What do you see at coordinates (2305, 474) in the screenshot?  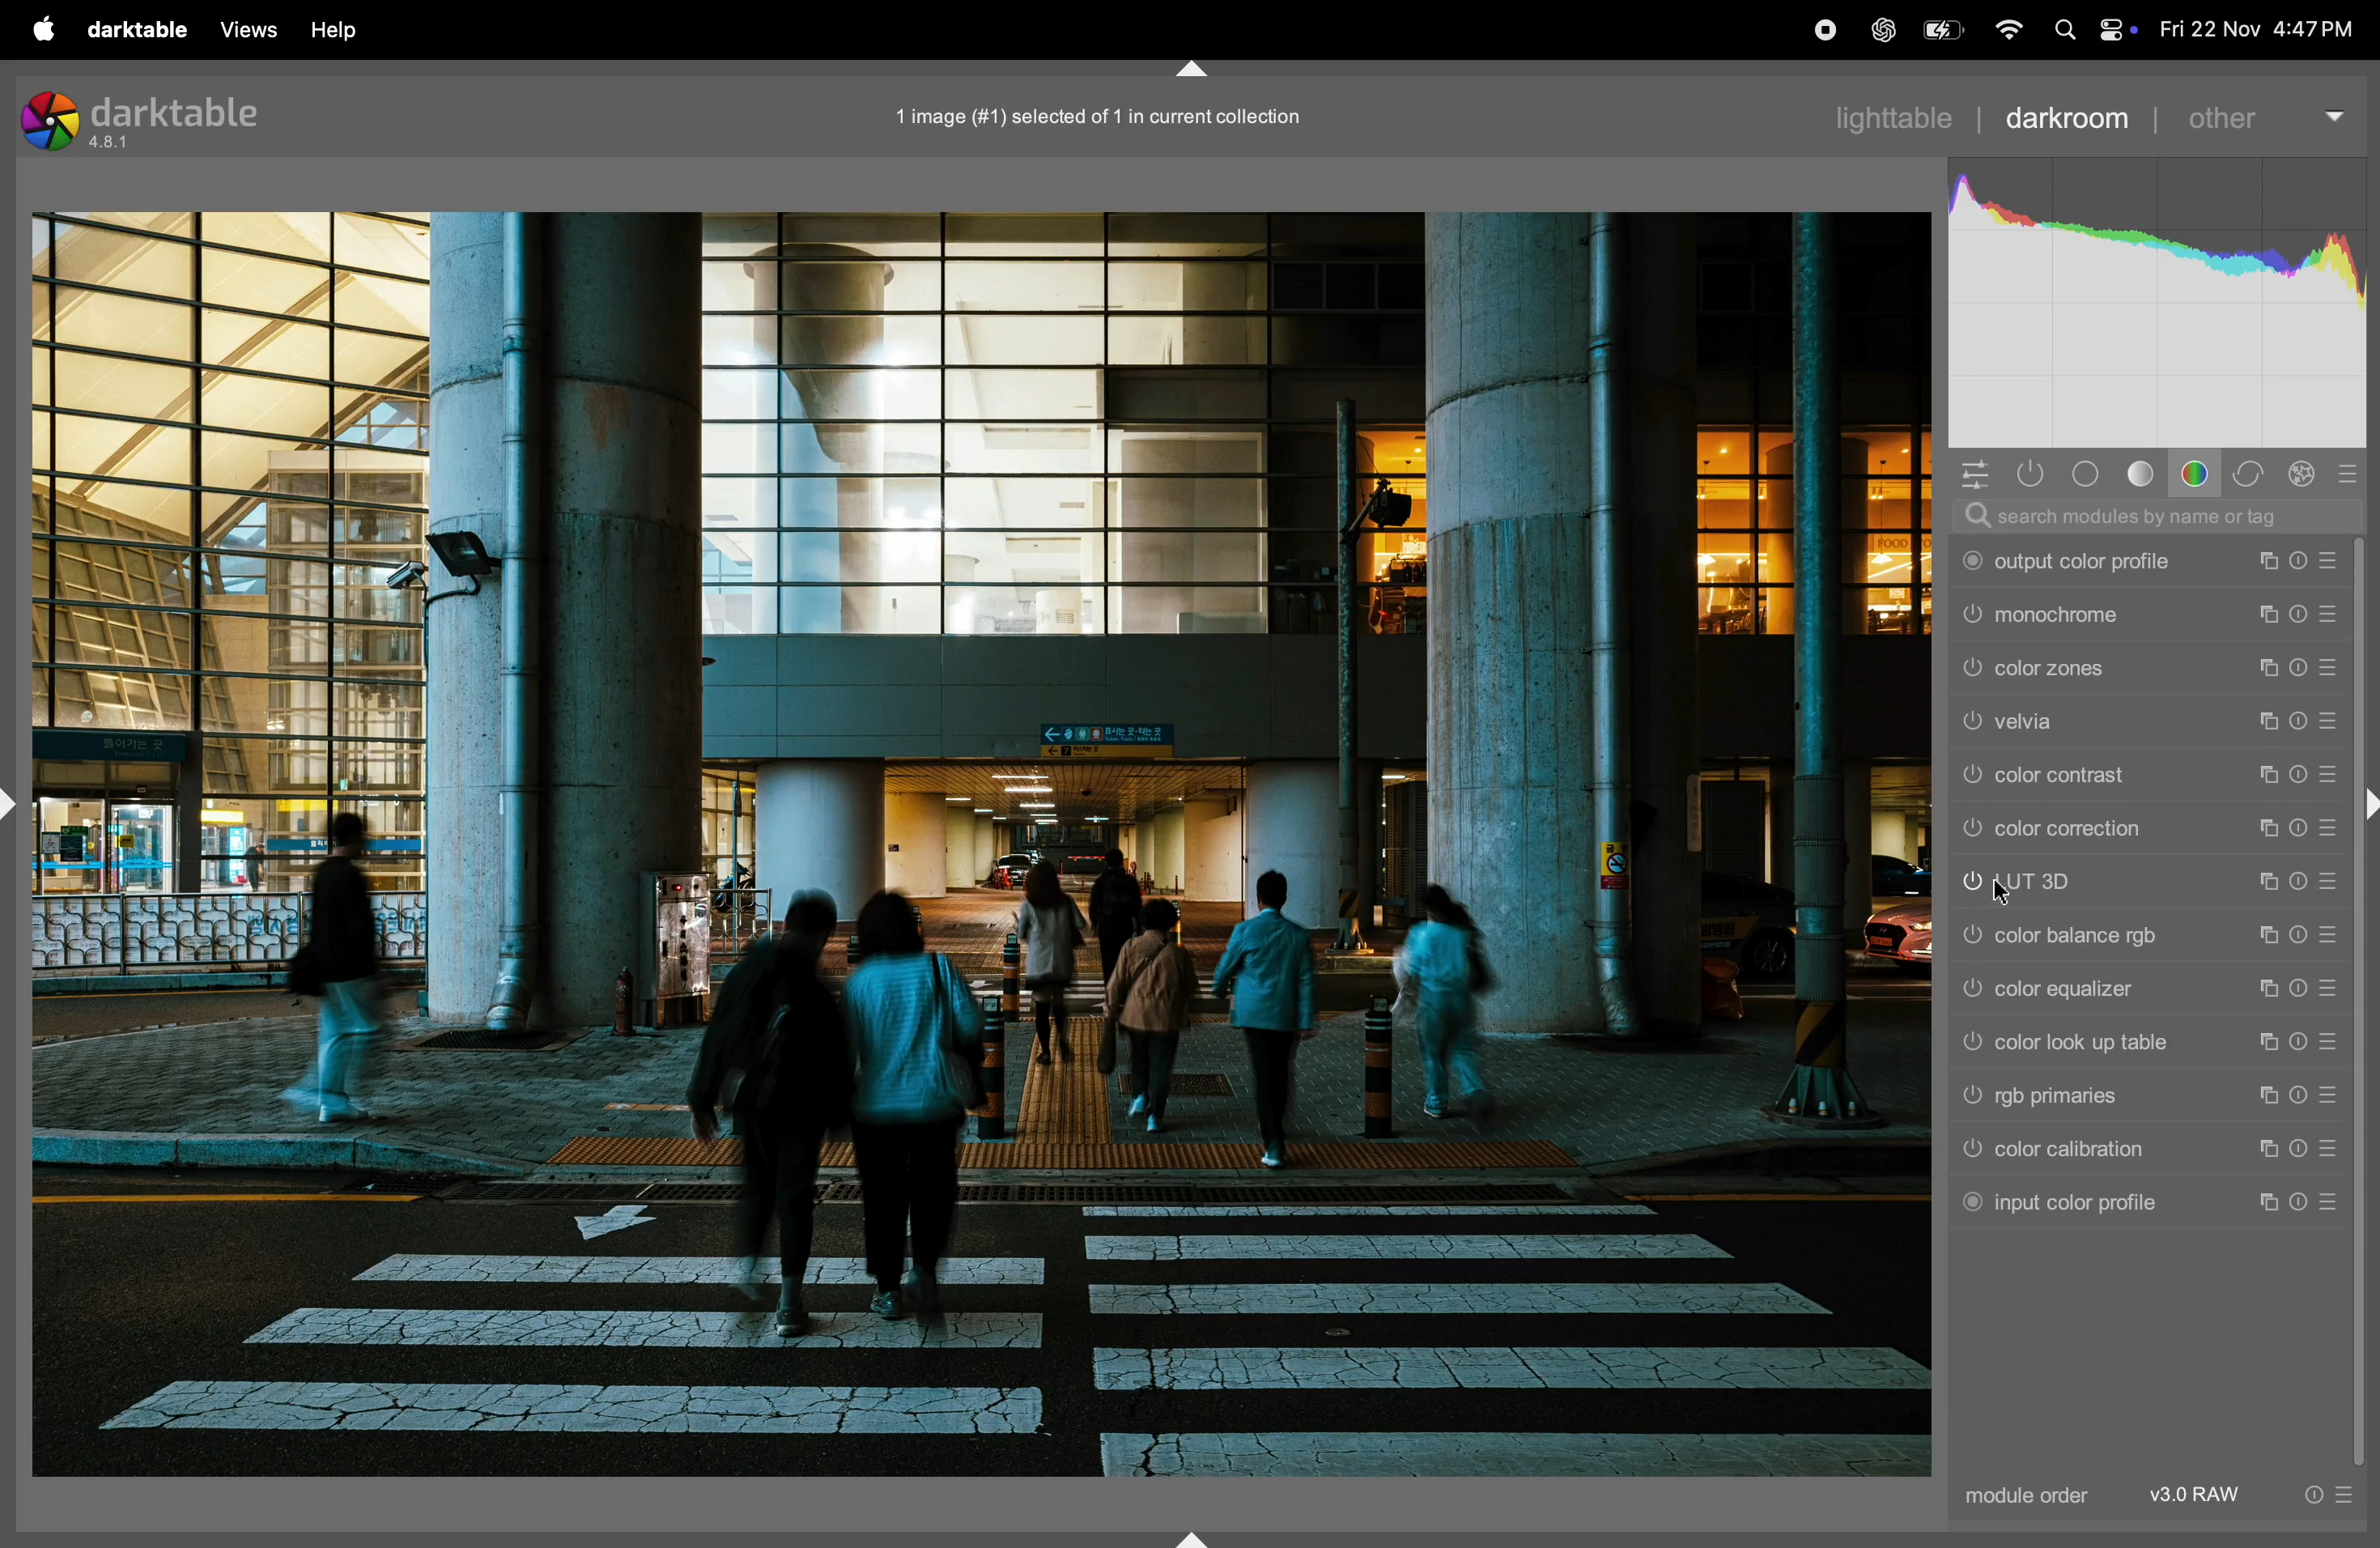 I see `effect` at bounding box center [2305, 474].